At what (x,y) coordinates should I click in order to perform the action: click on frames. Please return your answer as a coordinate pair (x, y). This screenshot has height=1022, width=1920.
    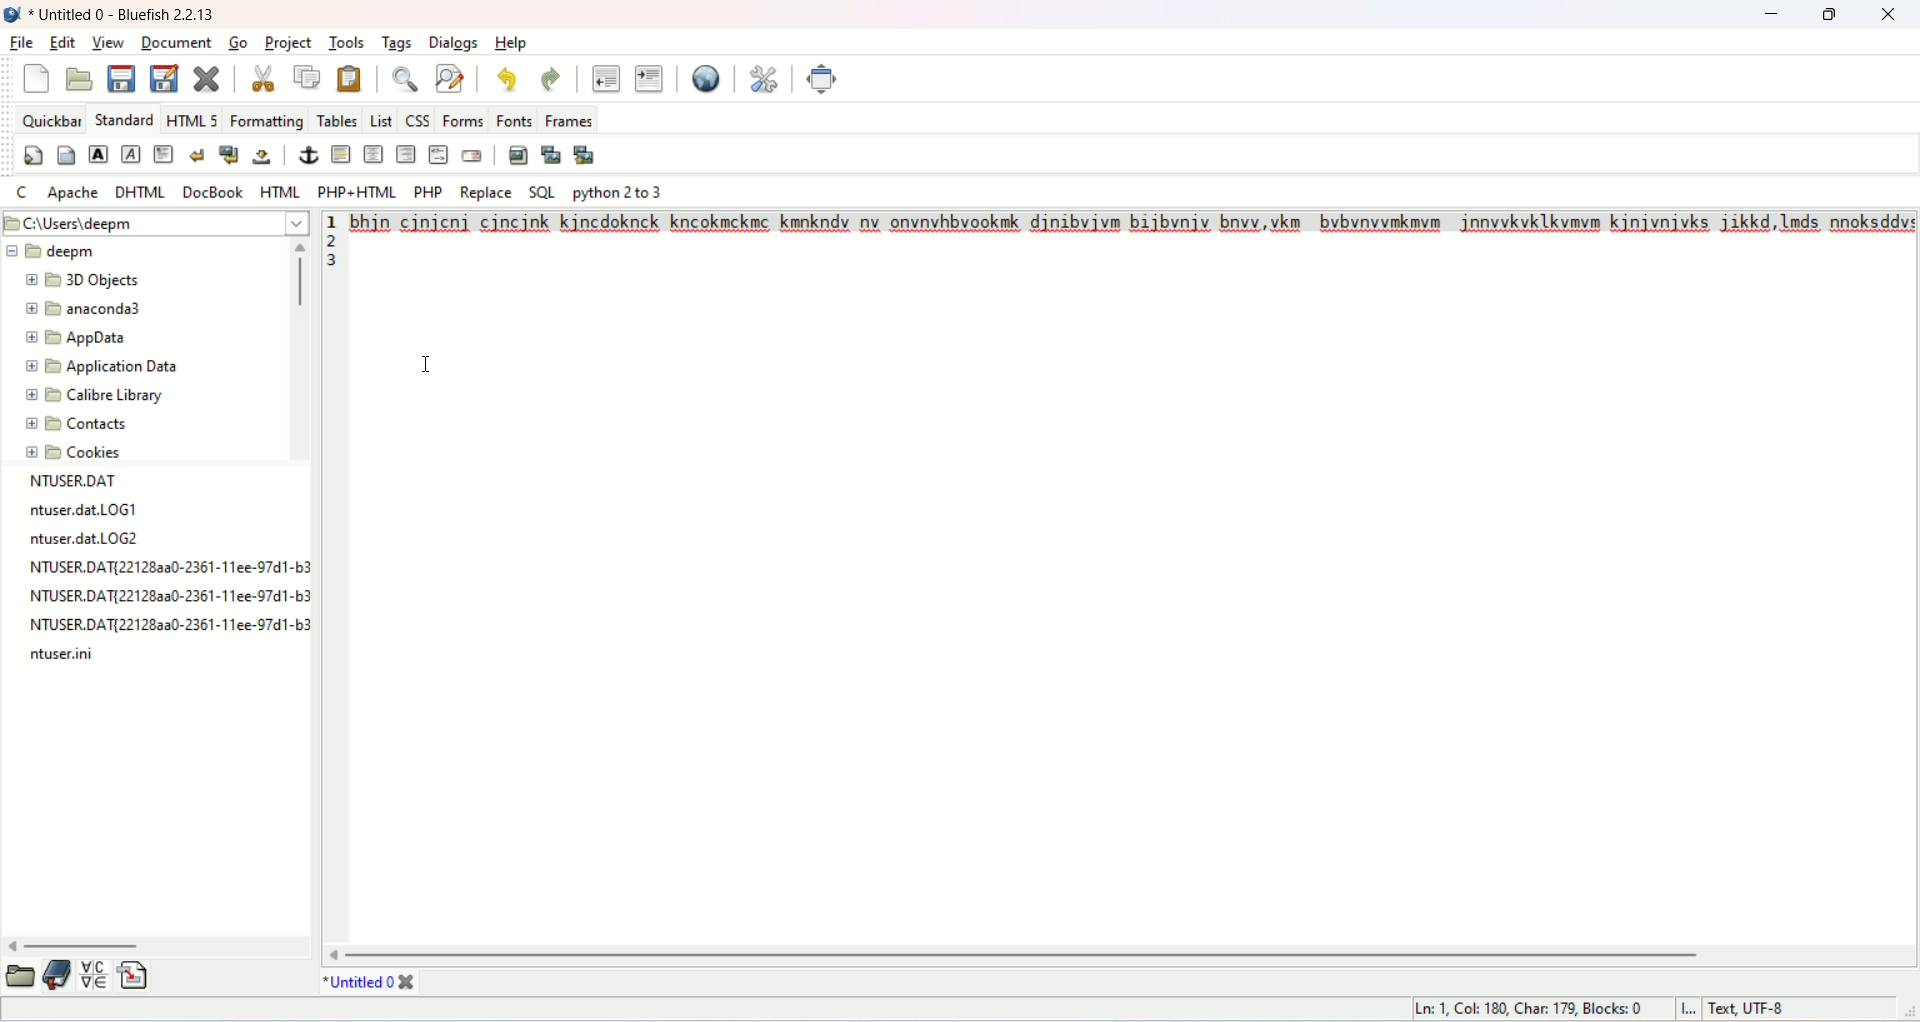
    Looking at the image, I should click on (571, 118).